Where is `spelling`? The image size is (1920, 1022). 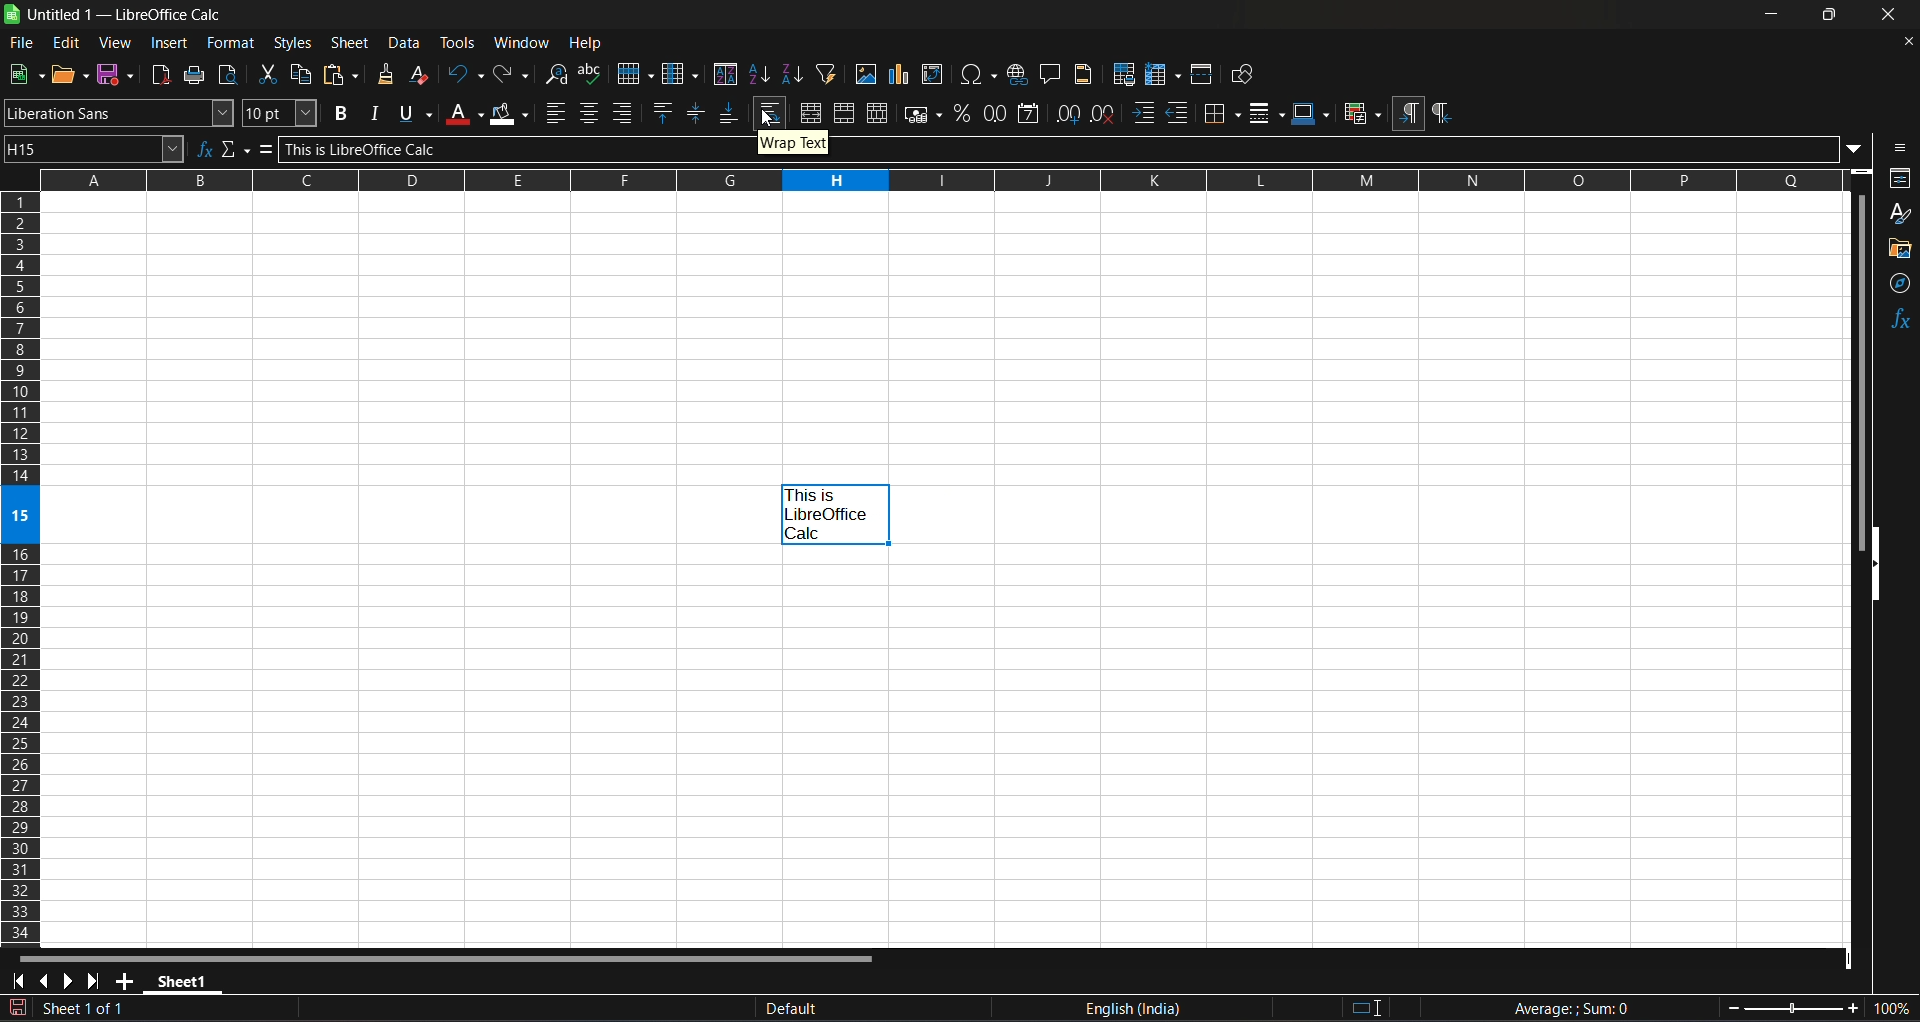
spelling is located at coordinates (591, 74).